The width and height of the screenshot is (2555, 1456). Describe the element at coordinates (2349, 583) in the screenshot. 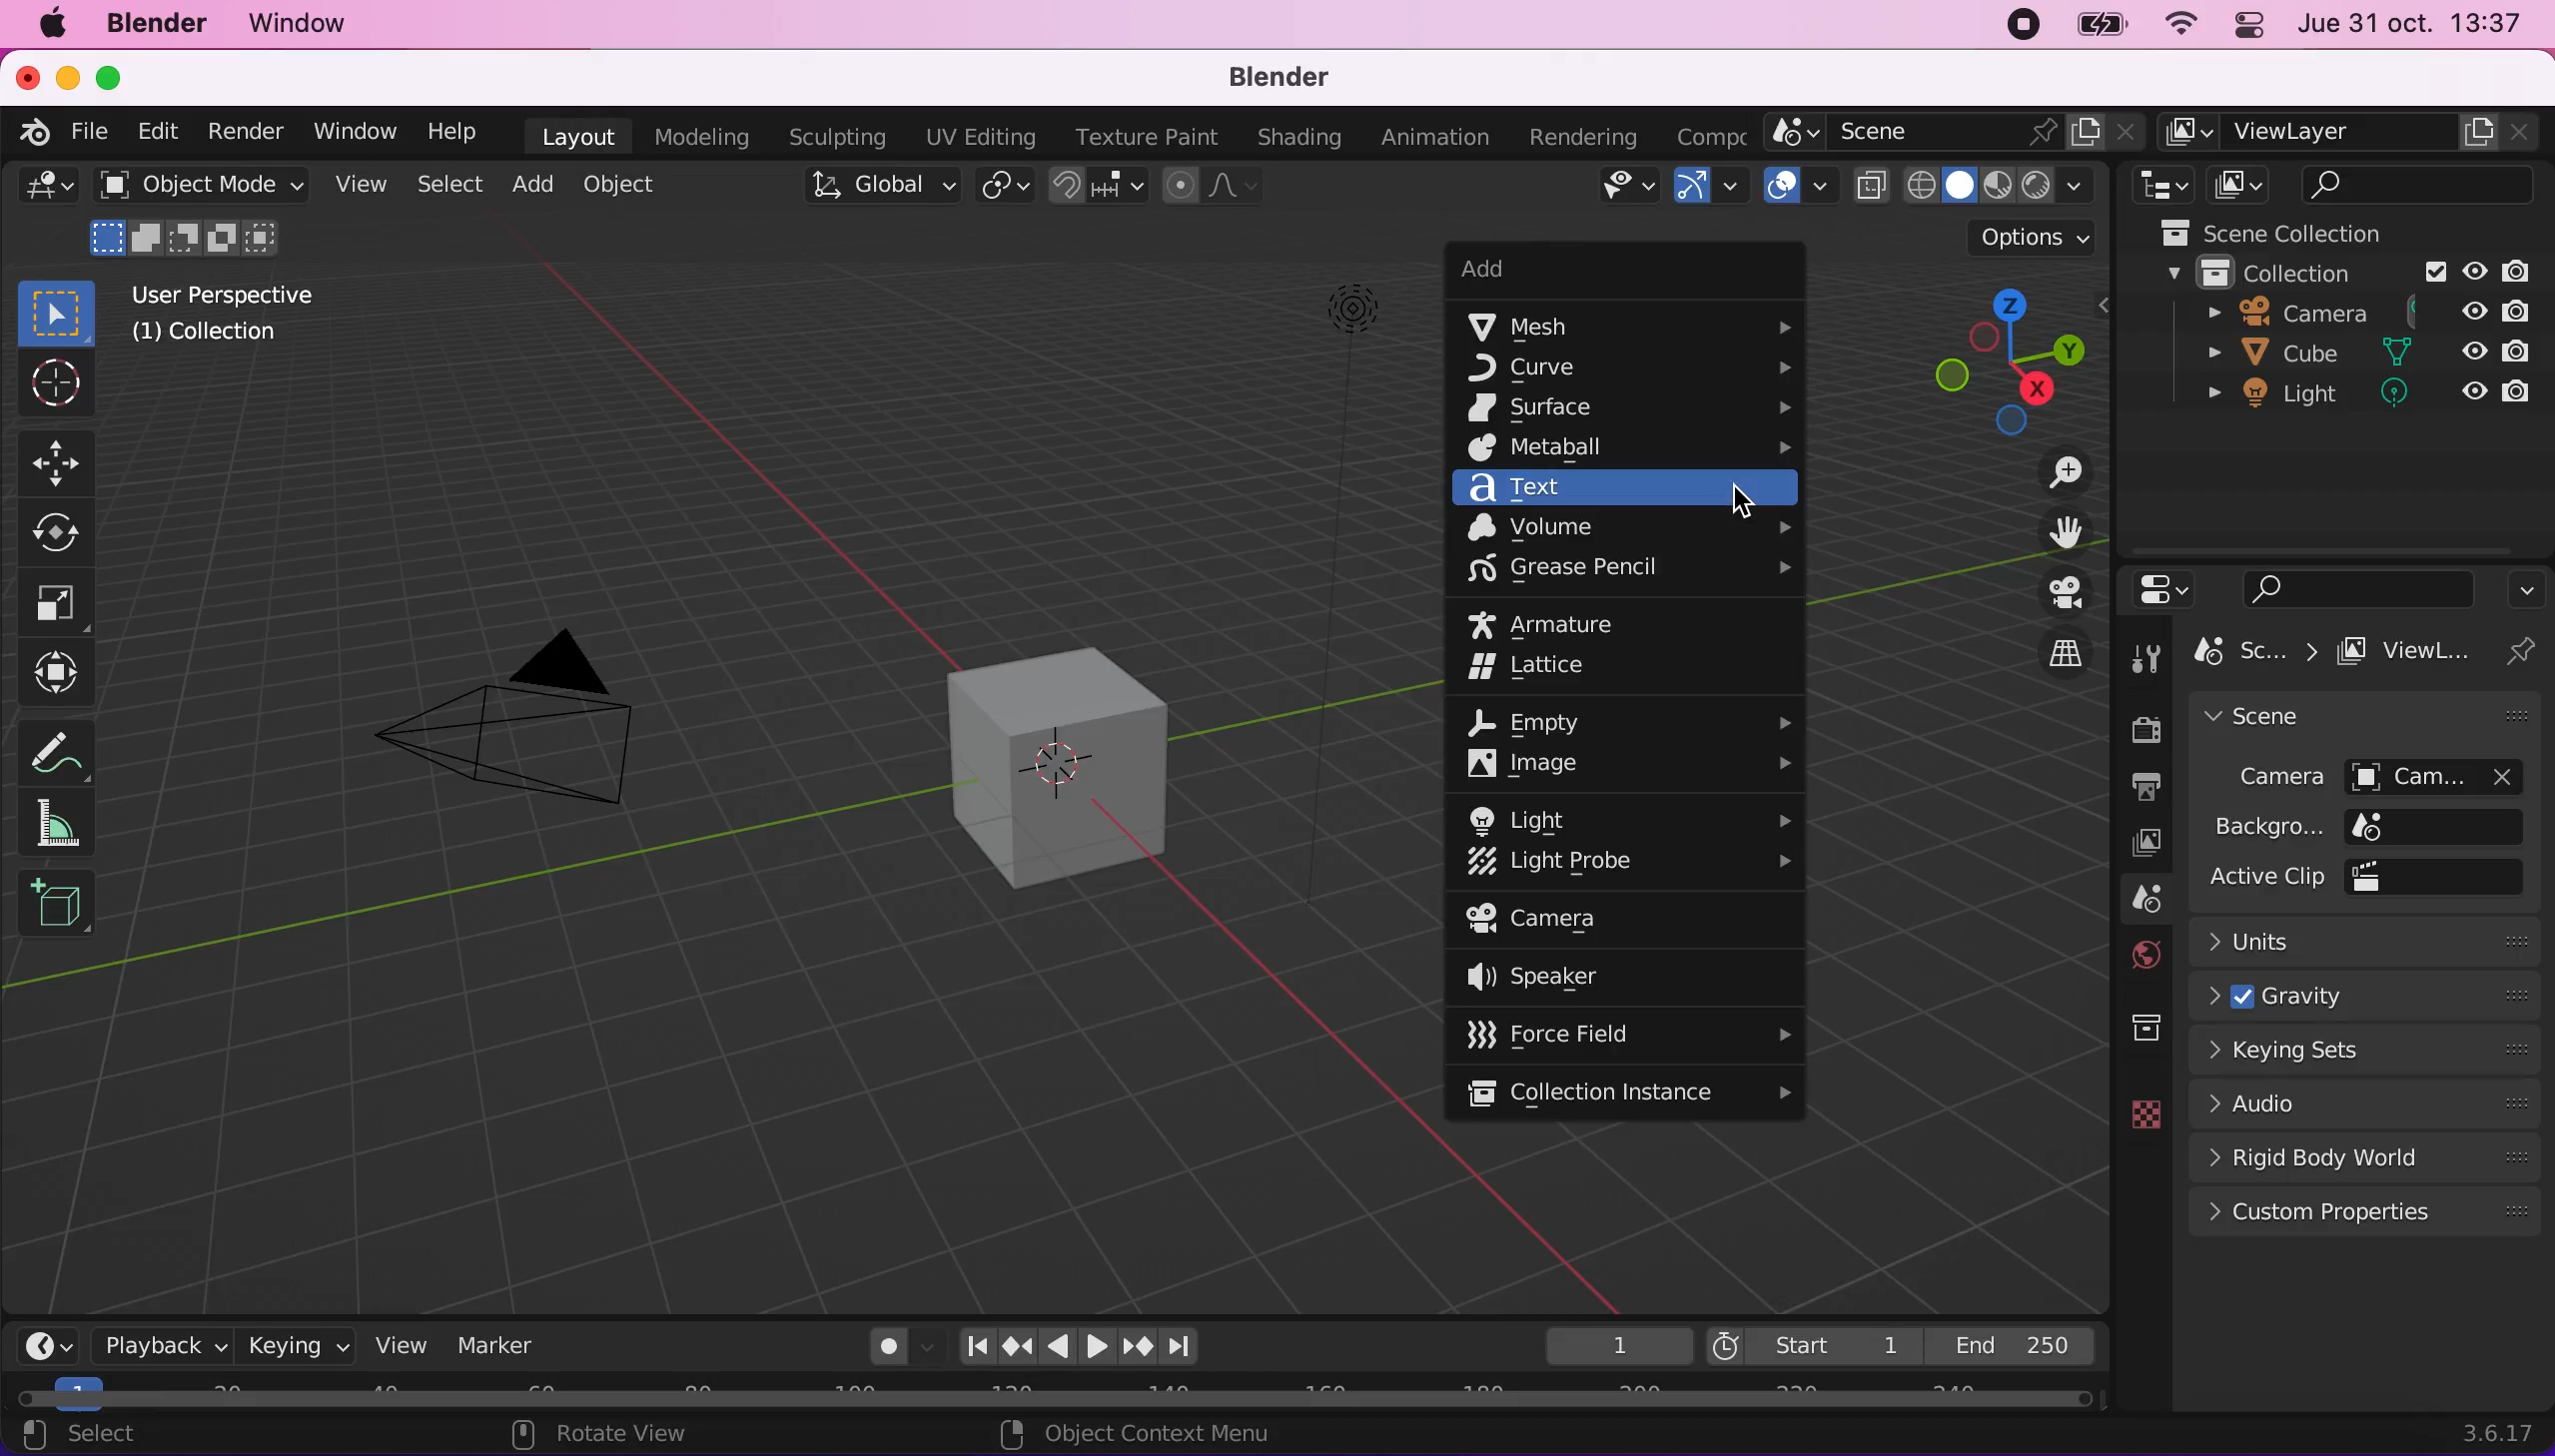

I see `search` at that location.